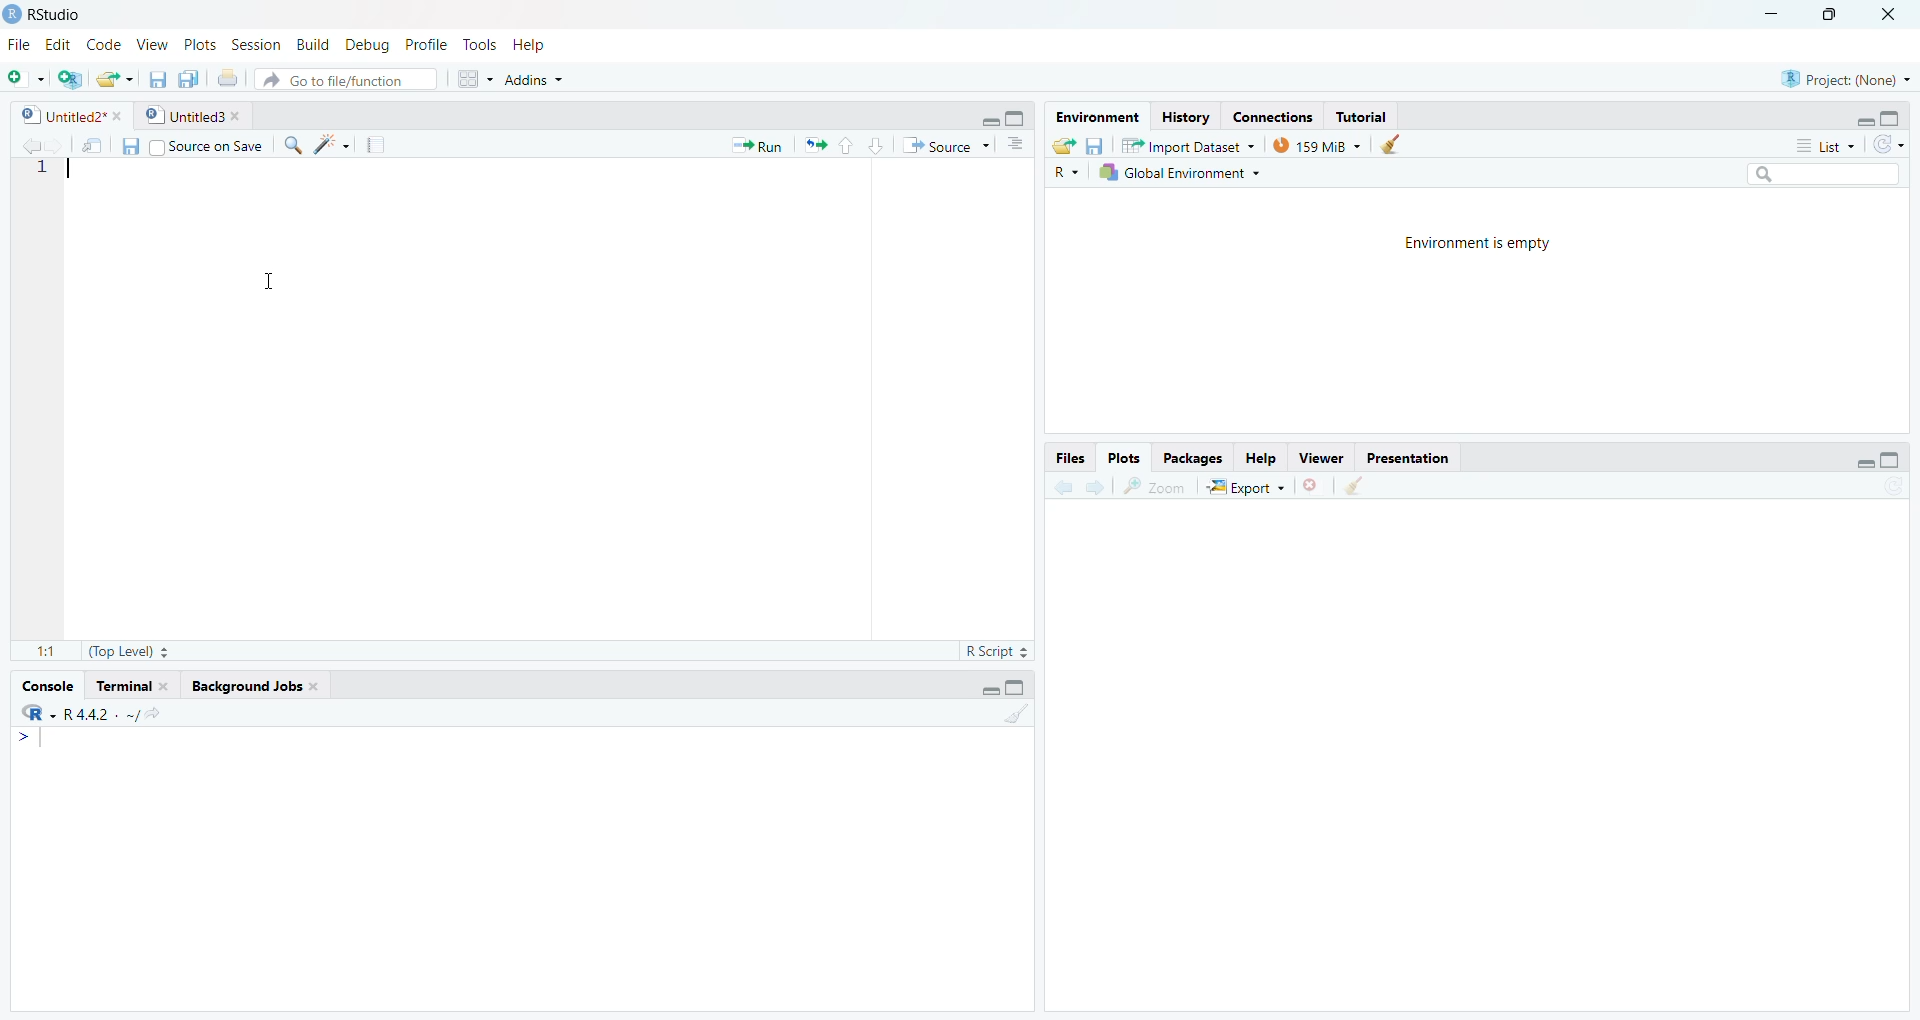  What do you see at coordinates (1065, 173) in the screenshot?
I see `R` at bounding box center [1065, 173].